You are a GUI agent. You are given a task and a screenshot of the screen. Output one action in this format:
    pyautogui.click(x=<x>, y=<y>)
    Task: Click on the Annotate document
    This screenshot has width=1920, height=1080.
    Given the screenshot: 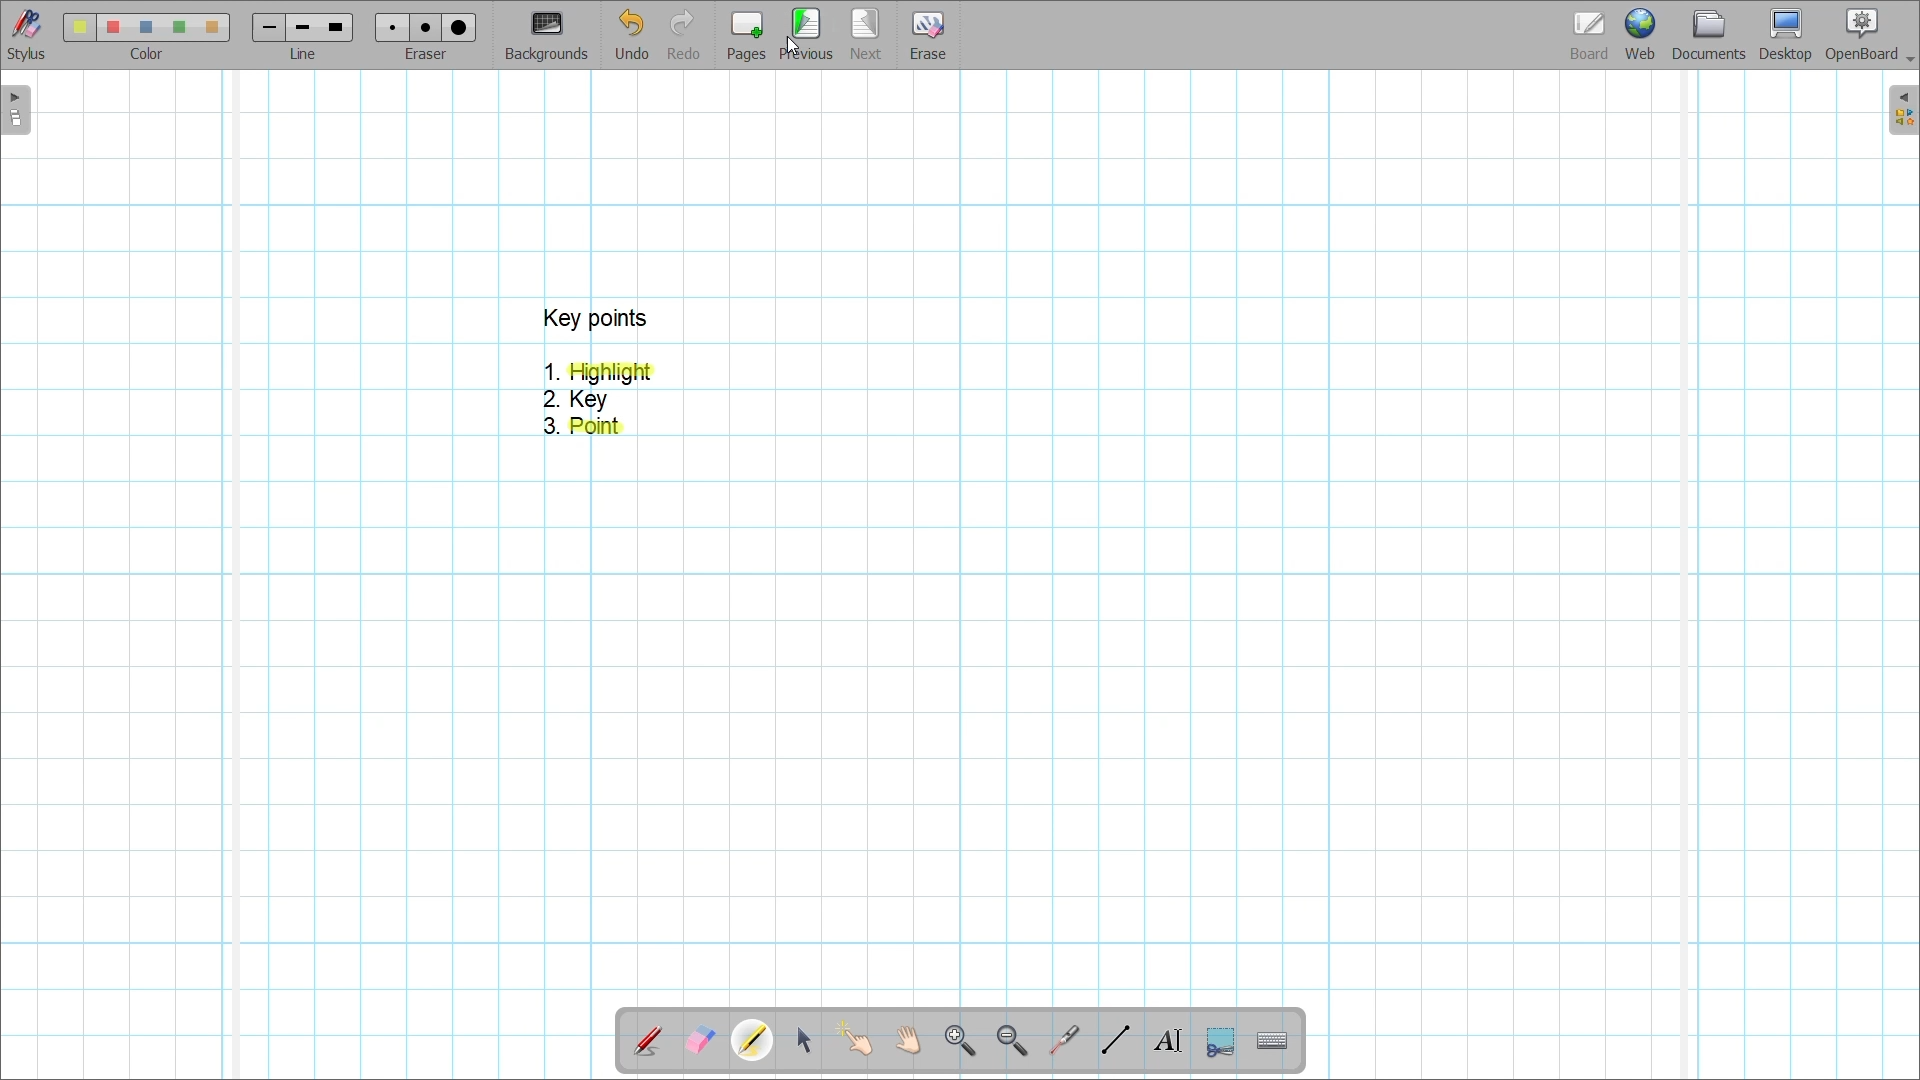 What is the action you would take?
    pyautogui.click(x=647, y=1042)
    